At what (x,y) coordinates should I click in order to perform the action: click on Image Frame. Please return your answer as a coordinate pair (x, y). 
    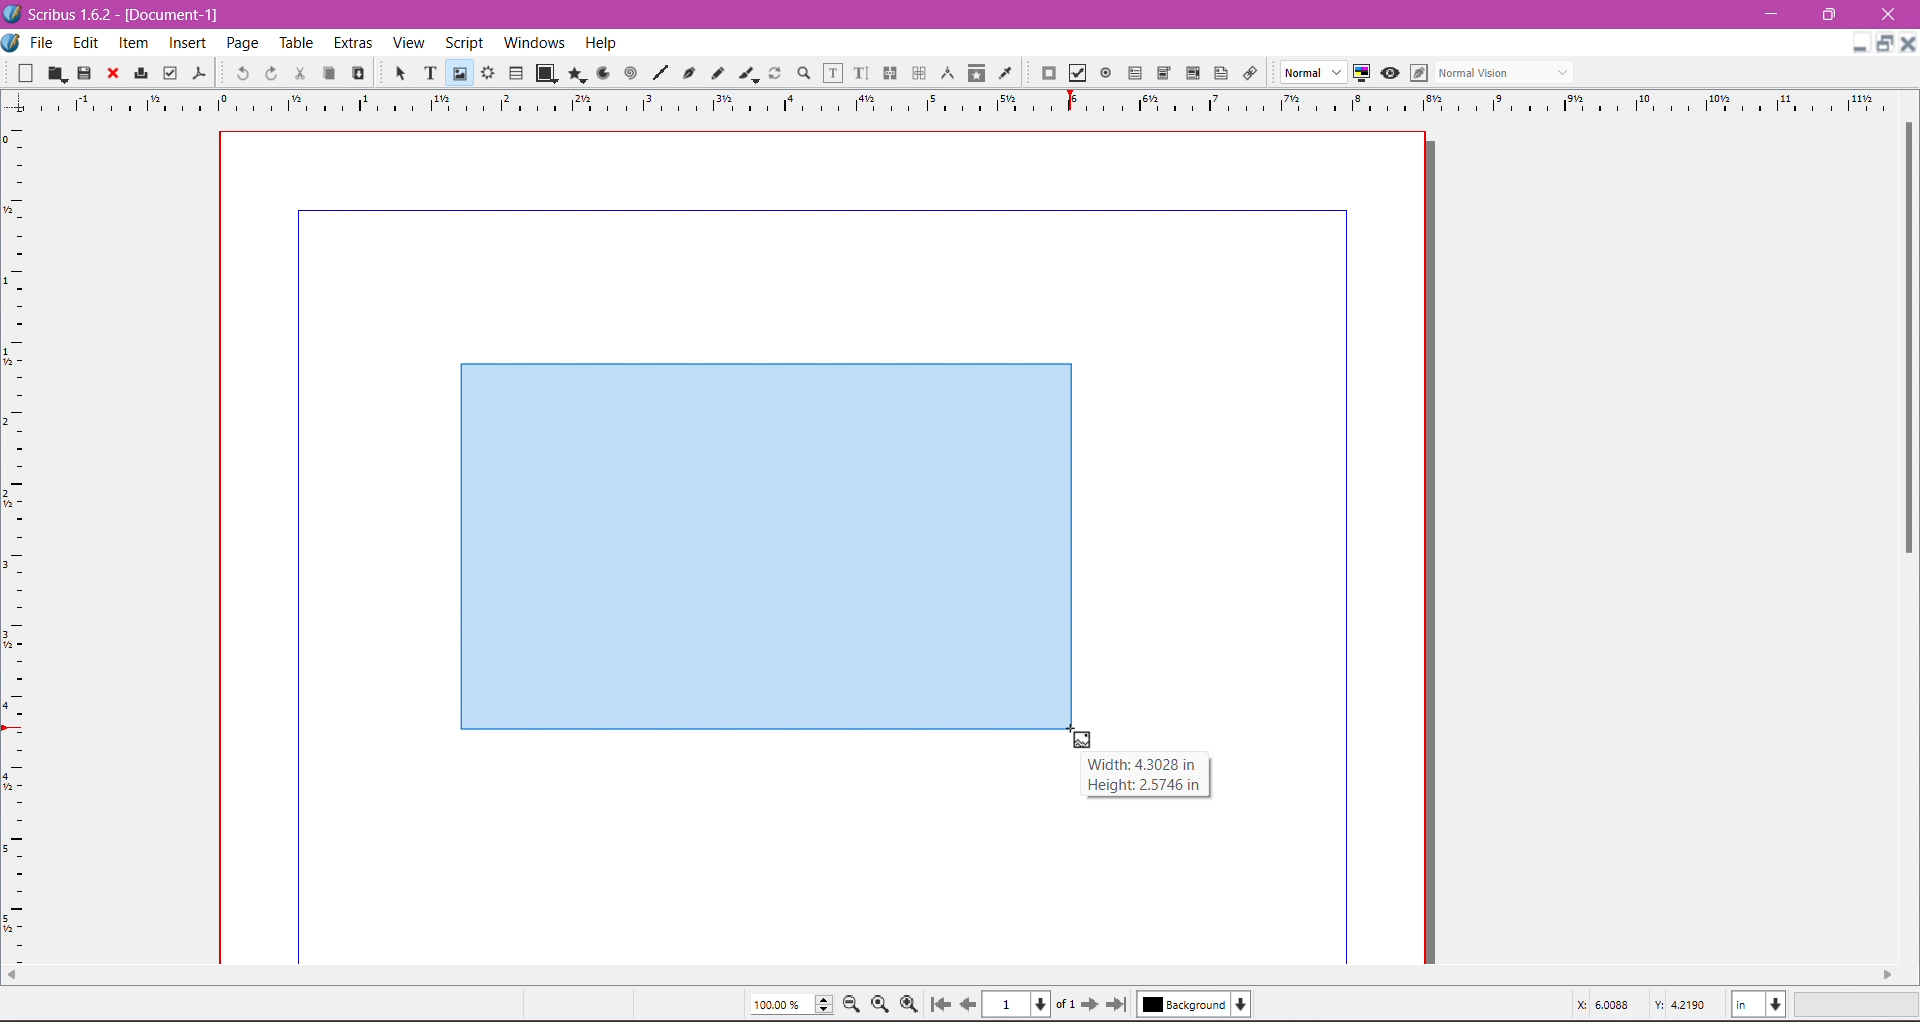
    Looking at the image, I should click on (460, 73).